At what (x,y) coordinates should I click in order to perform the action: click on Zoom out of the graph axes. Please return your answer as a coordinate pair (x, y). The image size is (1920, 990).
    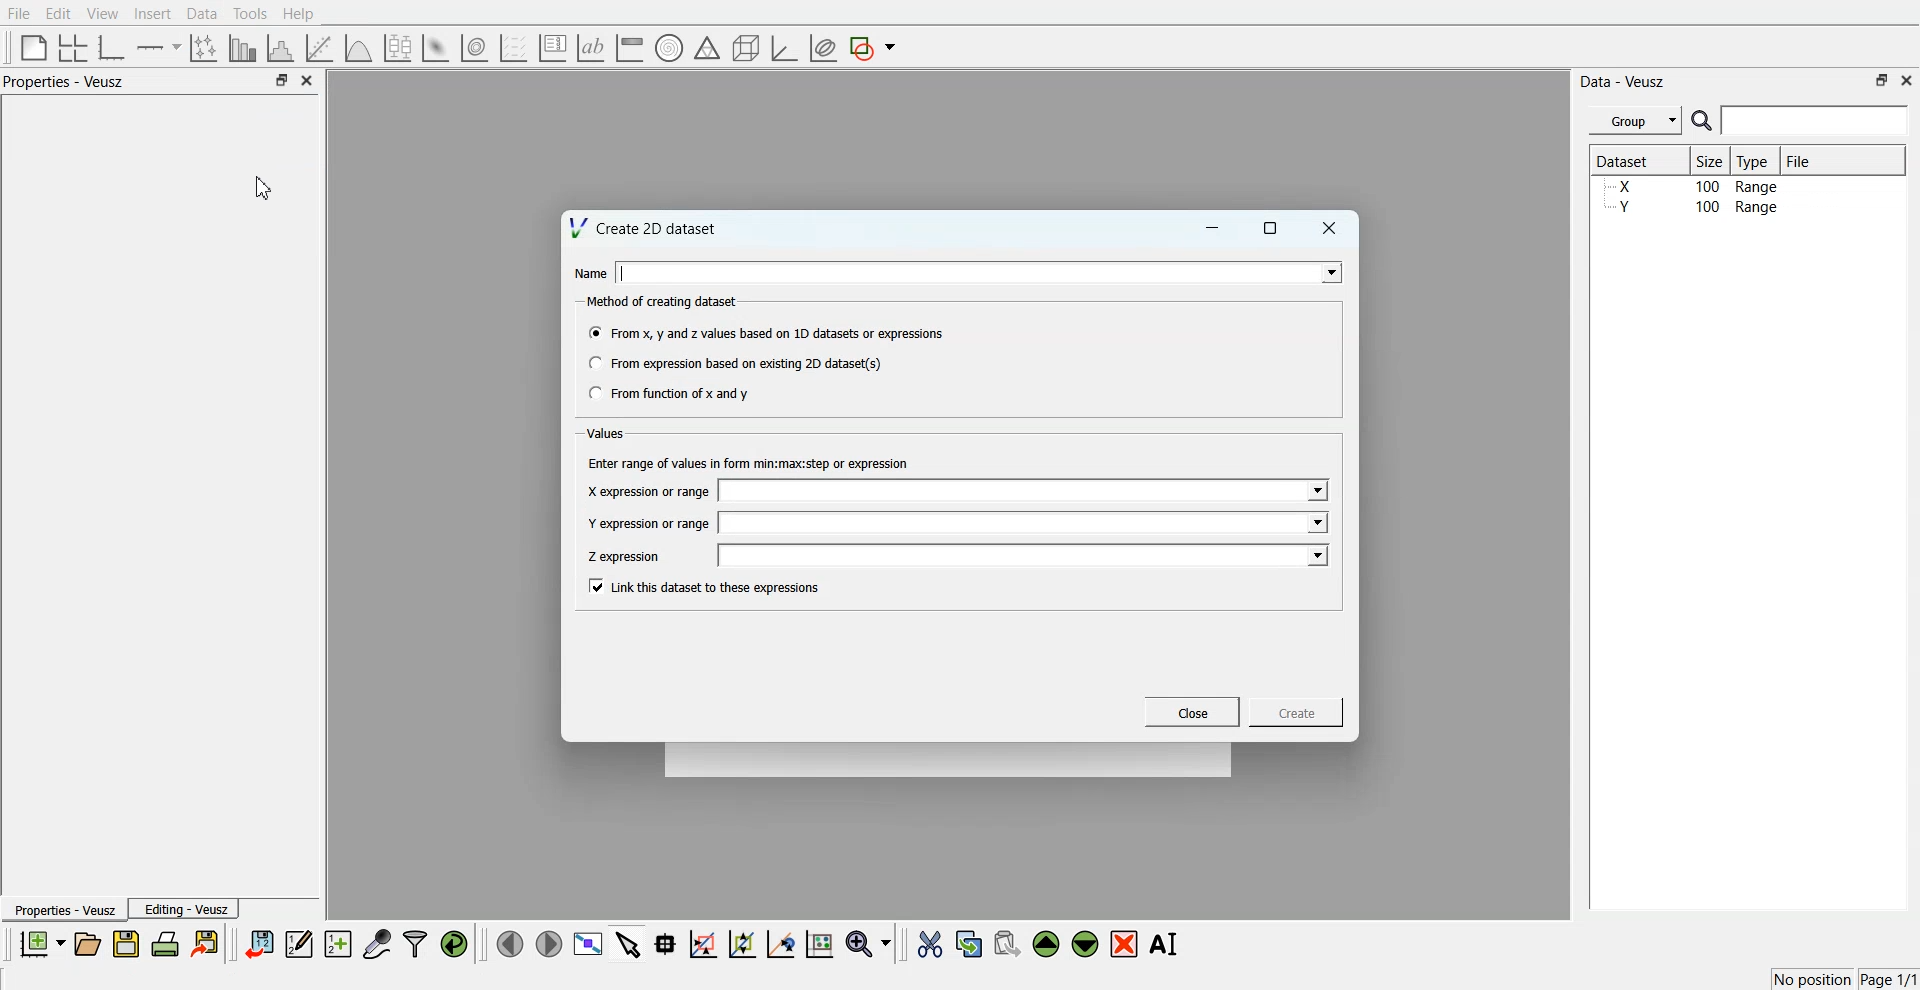
    Looking at the image, I should click on (742, 943).